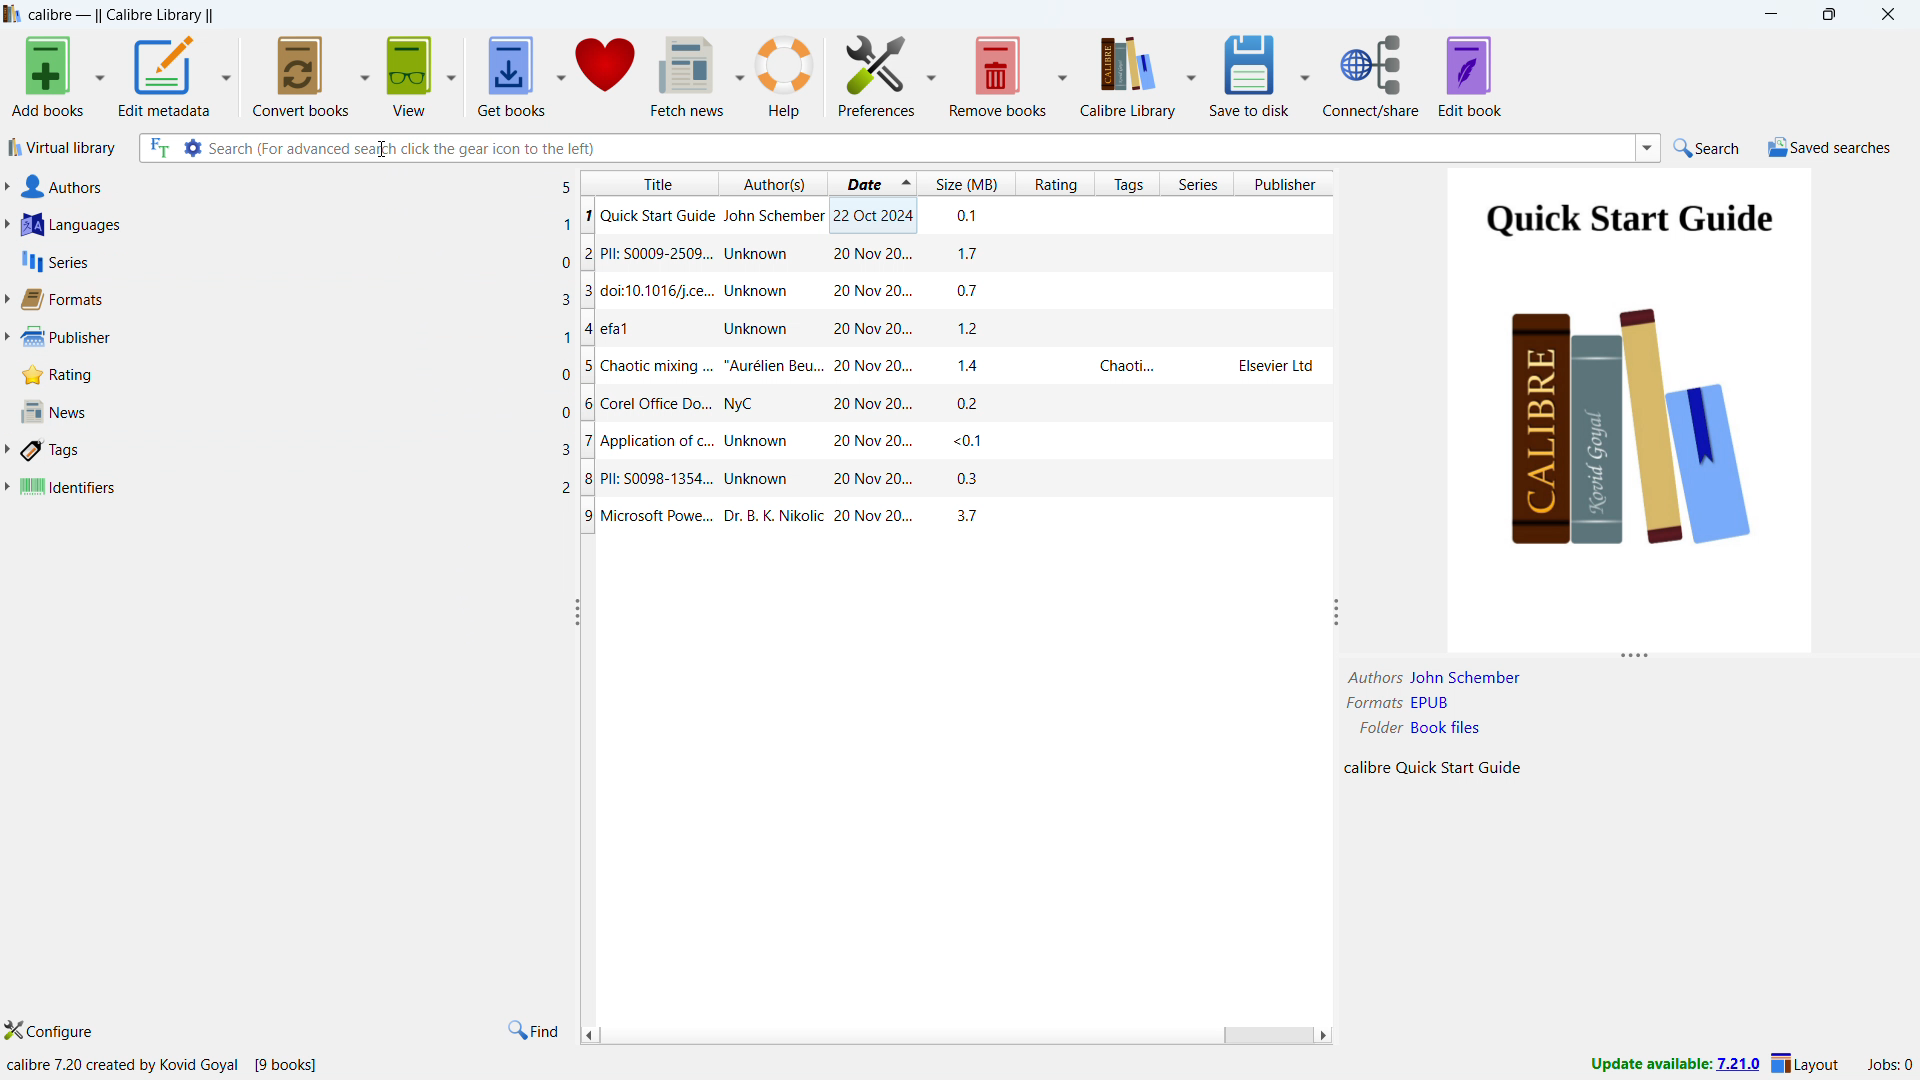  I want to click on doic 10.1016/j.ce.., so click(953, 295).